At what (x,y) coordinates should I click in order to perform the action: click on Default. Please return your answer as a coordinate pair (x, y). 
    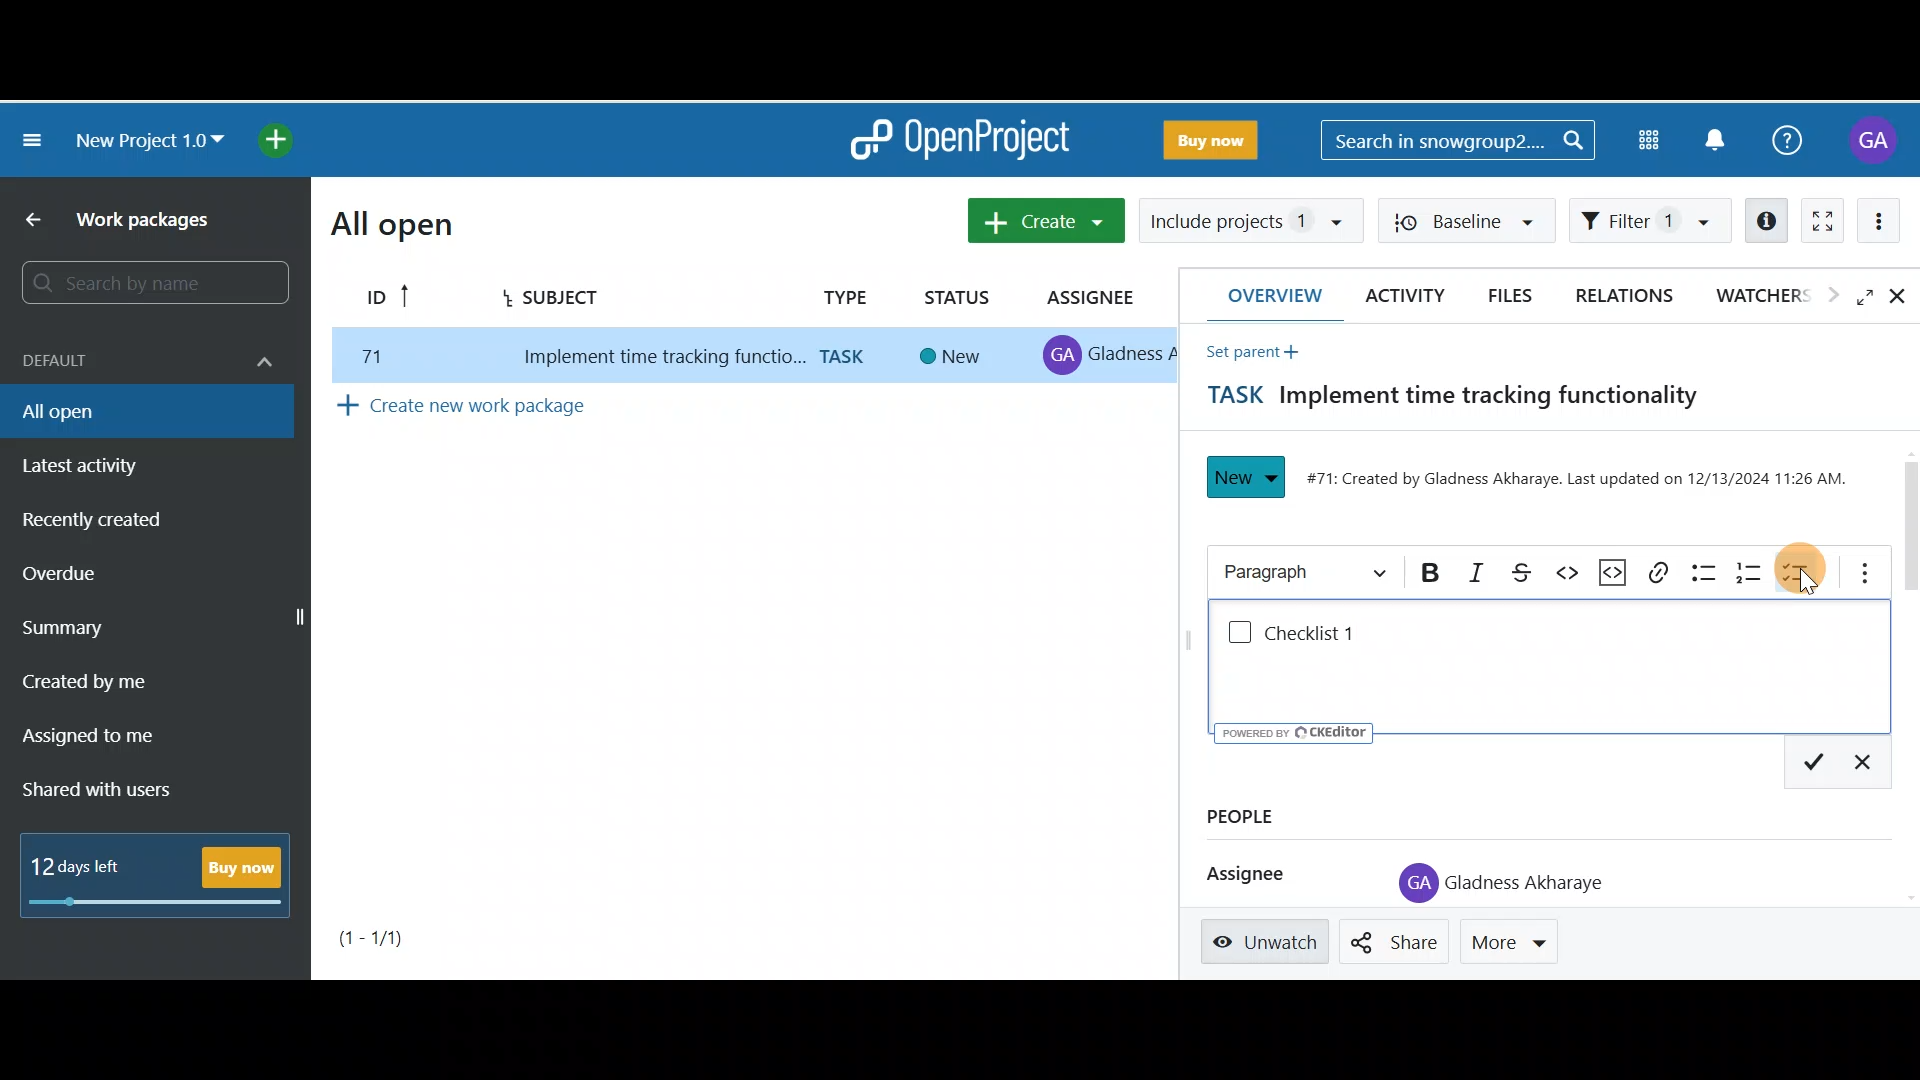
    Looking at the image, I should click on (144, 360).